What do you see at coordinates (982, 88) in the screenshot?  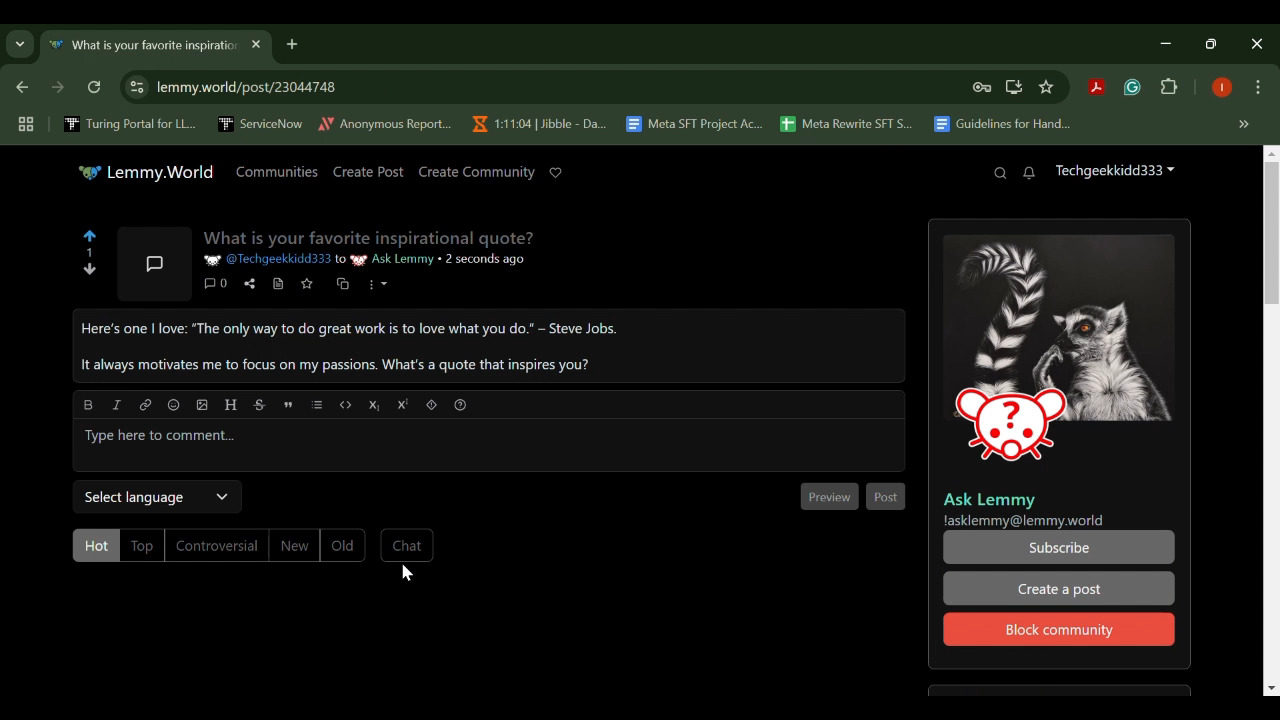 I see `Site Password Data Saved` at bounding box center [982, 88].